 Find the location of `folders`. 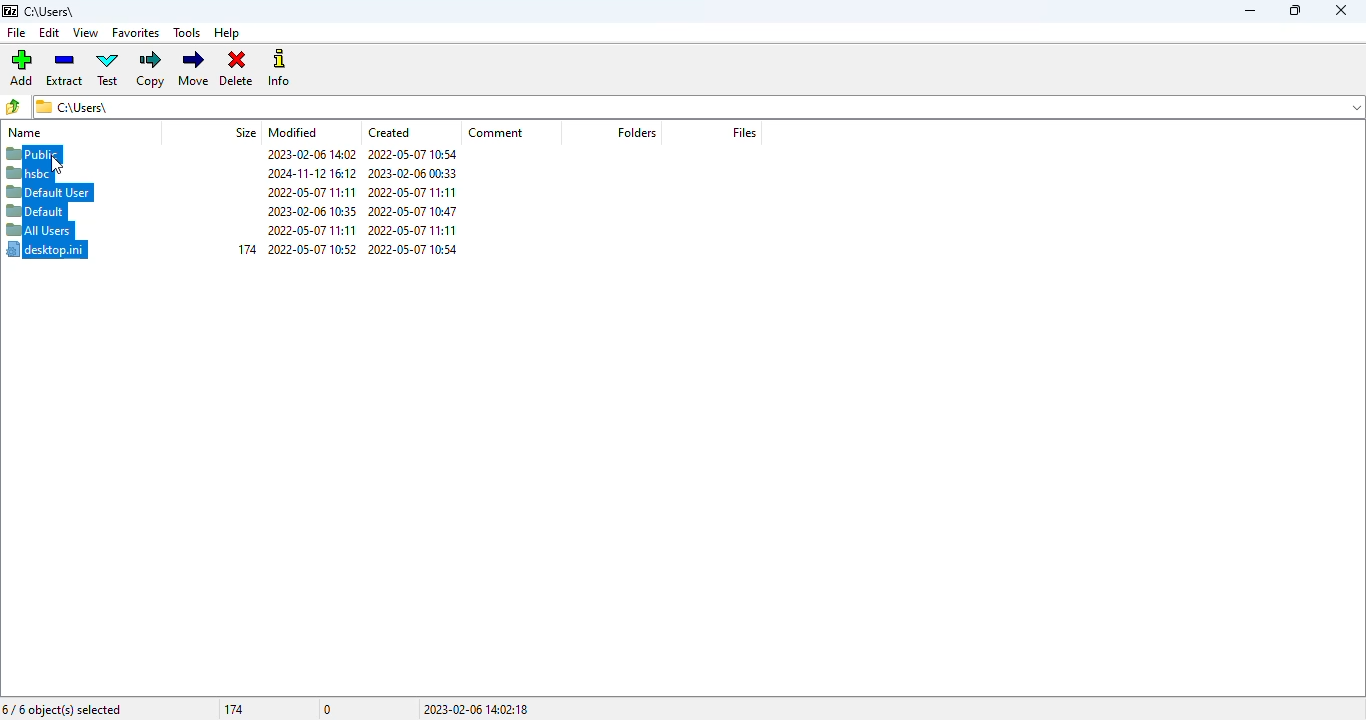

folders is located at coordinates (637, 132).